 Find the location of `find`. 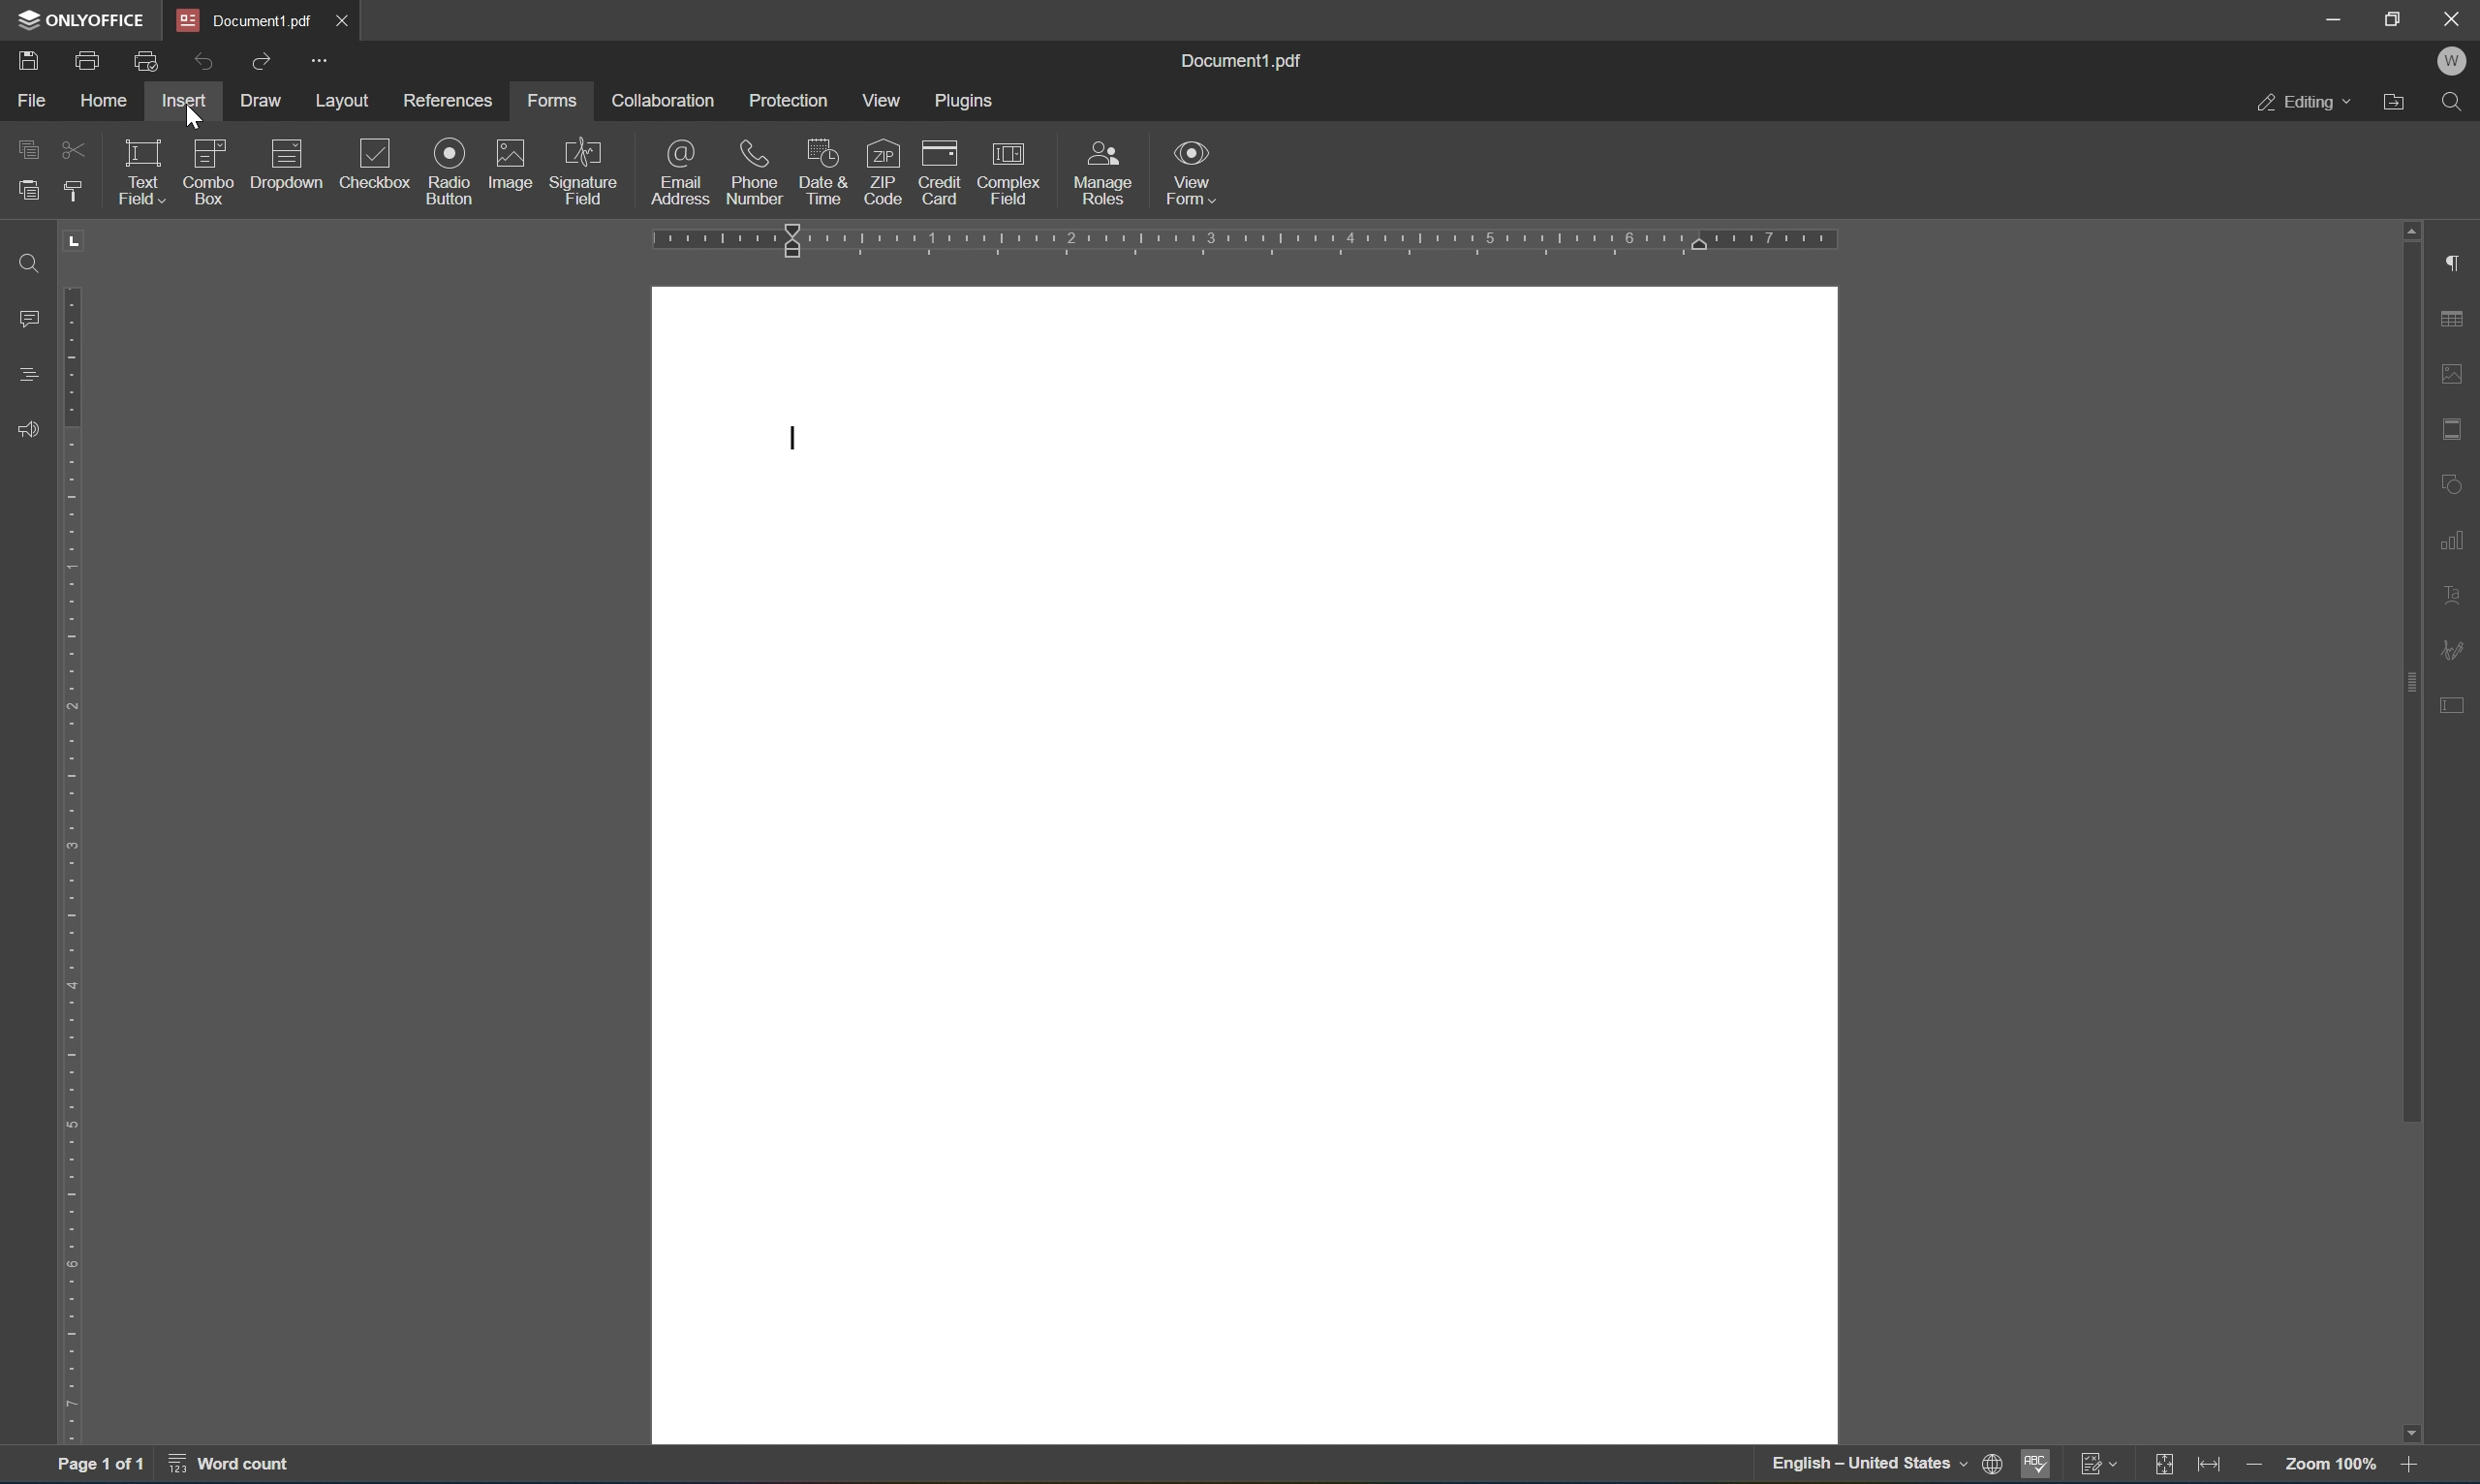

find is located at coordinates (30, 261).